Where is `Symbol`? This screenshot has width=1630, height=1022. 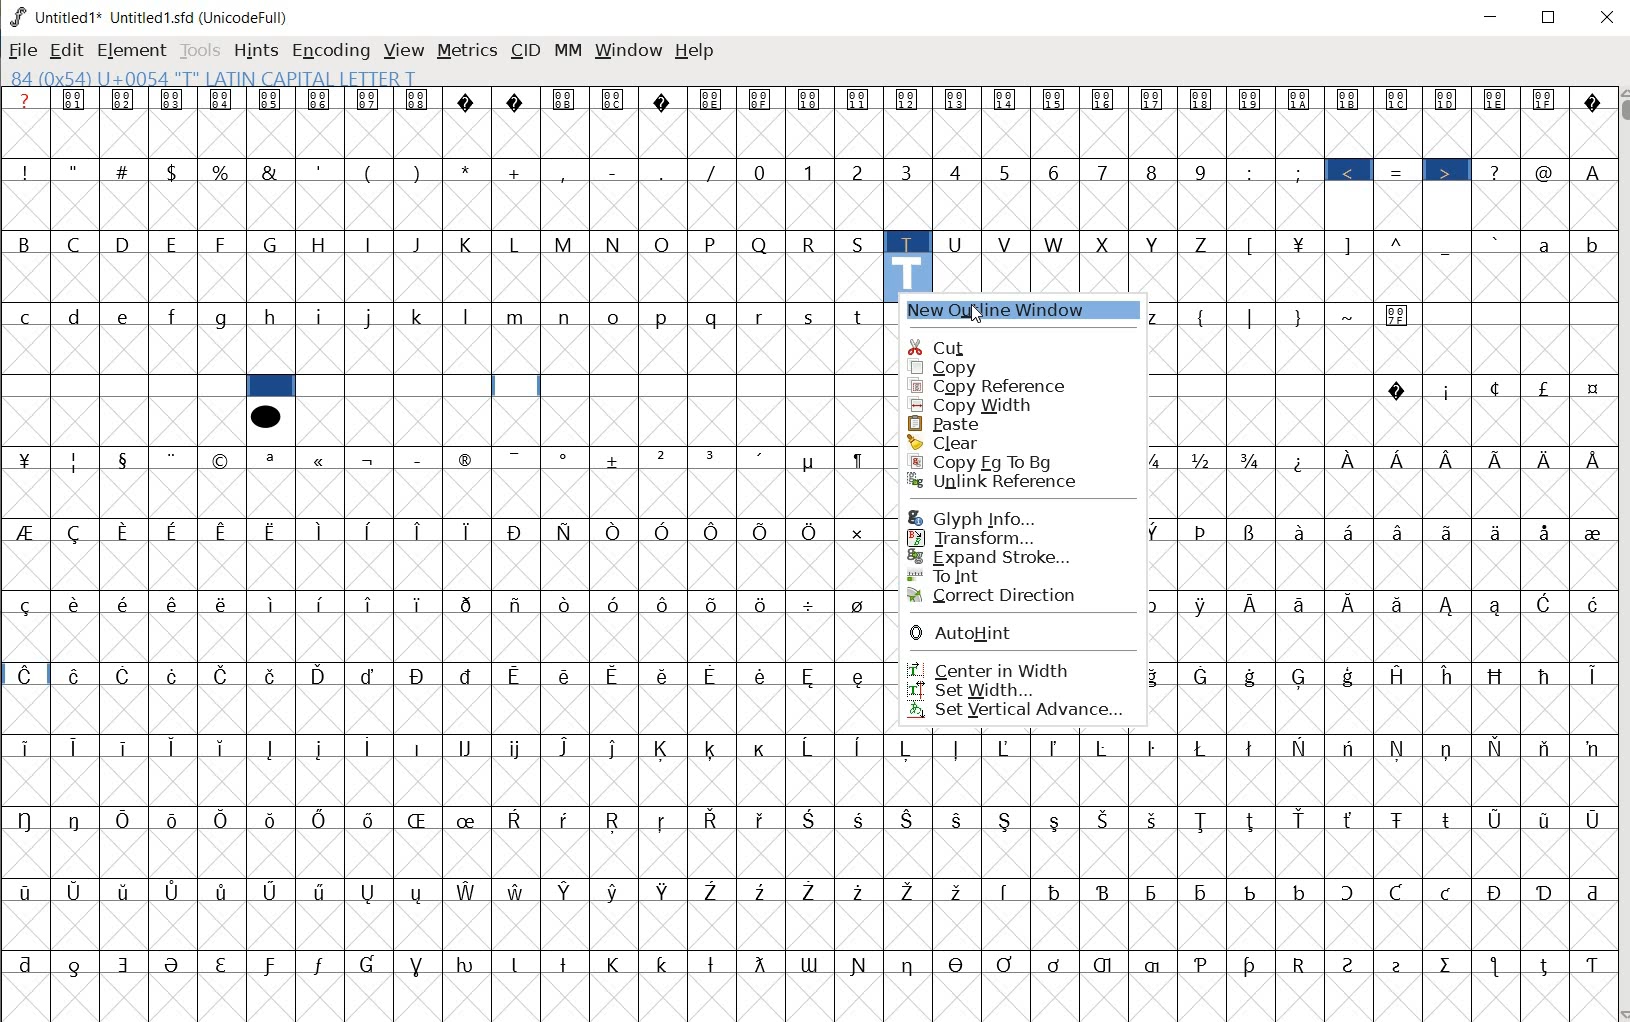 Symbol is located at coordinates (1007, 890).